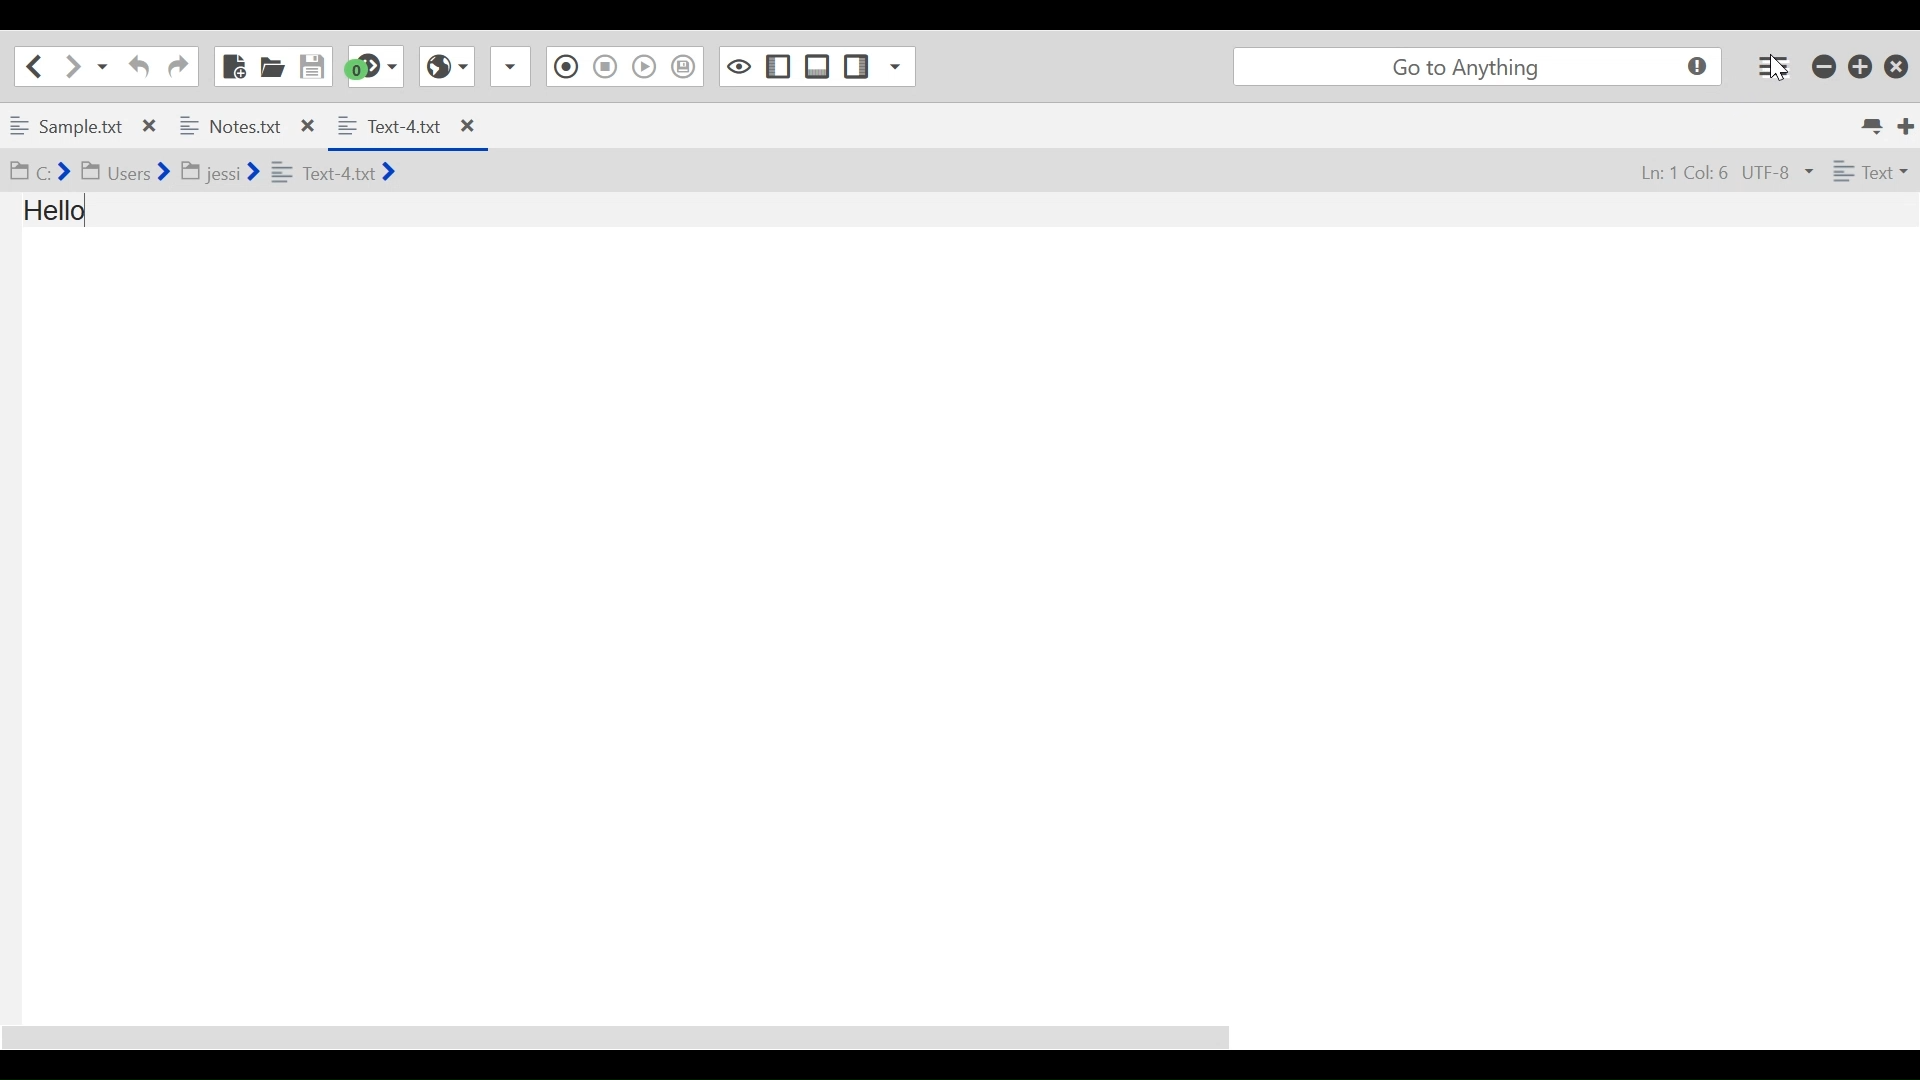  Describe the element at coordinates (1861, 66) in the screenshot. I see `Restore` at that location.